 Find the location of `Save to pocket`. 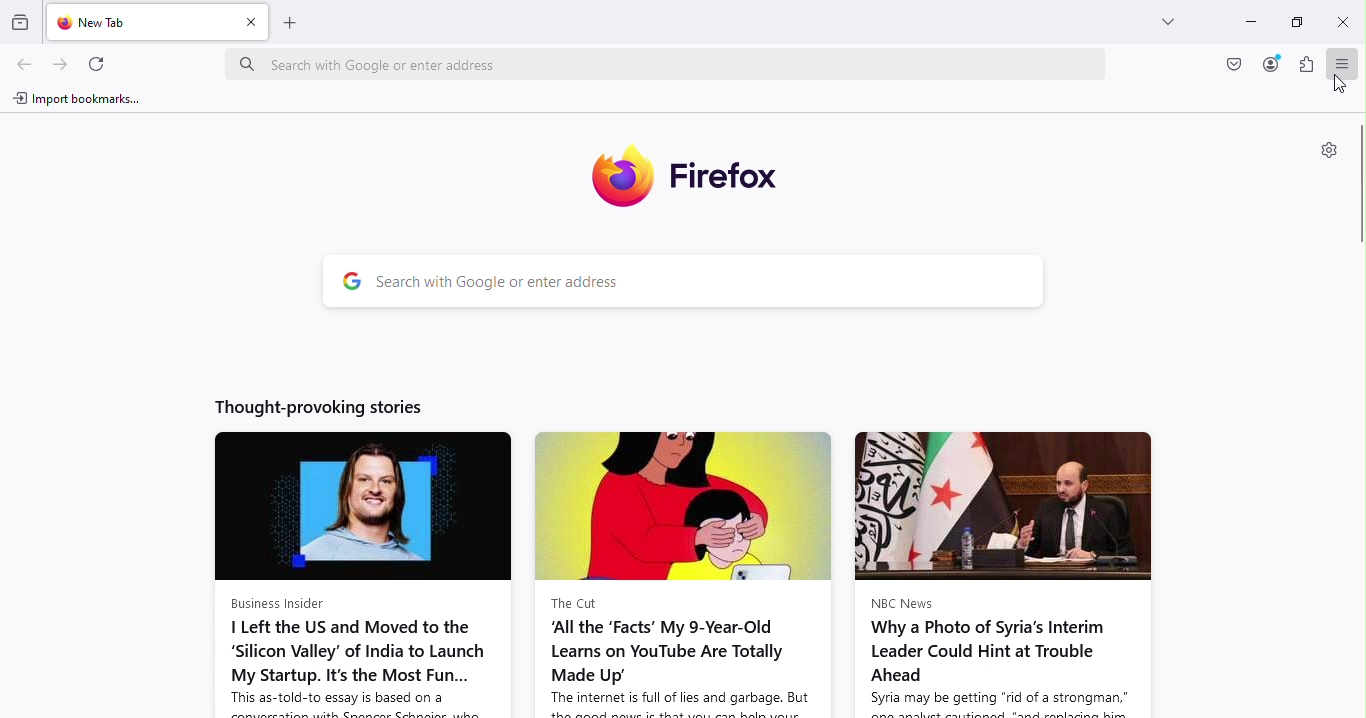

Save to pocket is located at coordinates (1231, 67).